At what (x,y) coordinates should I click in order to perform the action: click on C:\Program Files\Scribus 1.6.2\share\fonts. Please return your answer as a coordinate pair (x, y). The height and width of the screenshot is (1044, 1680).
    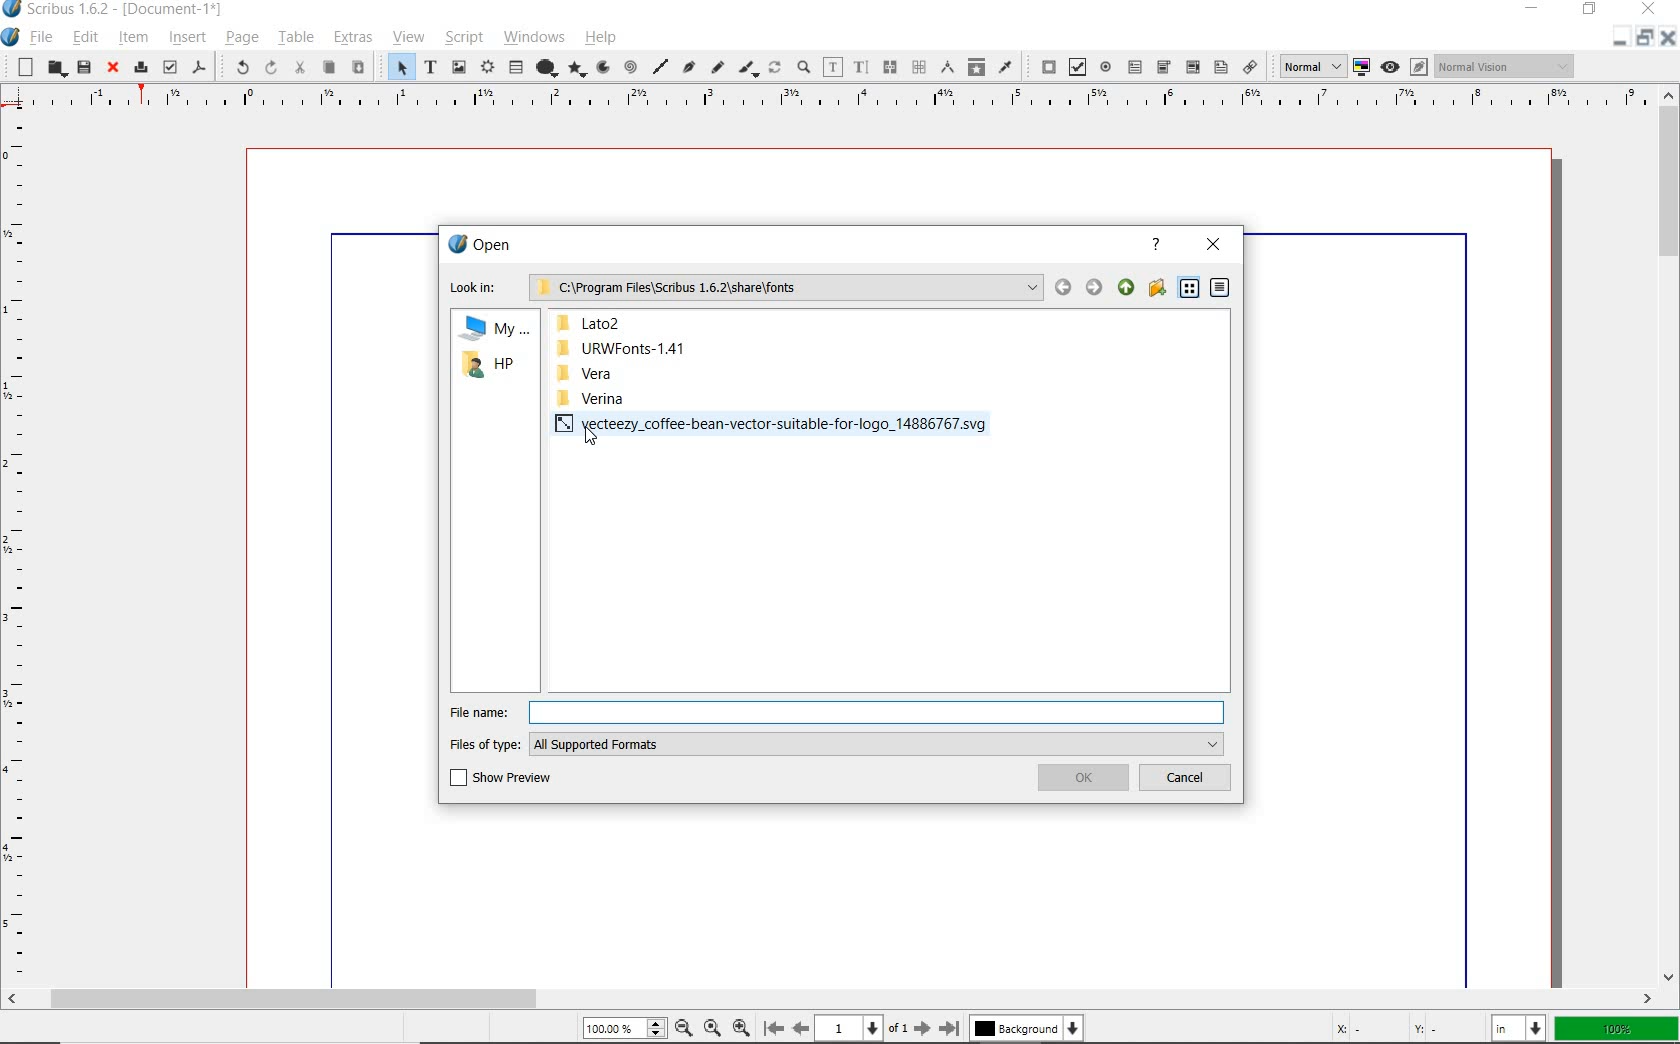
    Looking at the image, I should click on (786, 287).